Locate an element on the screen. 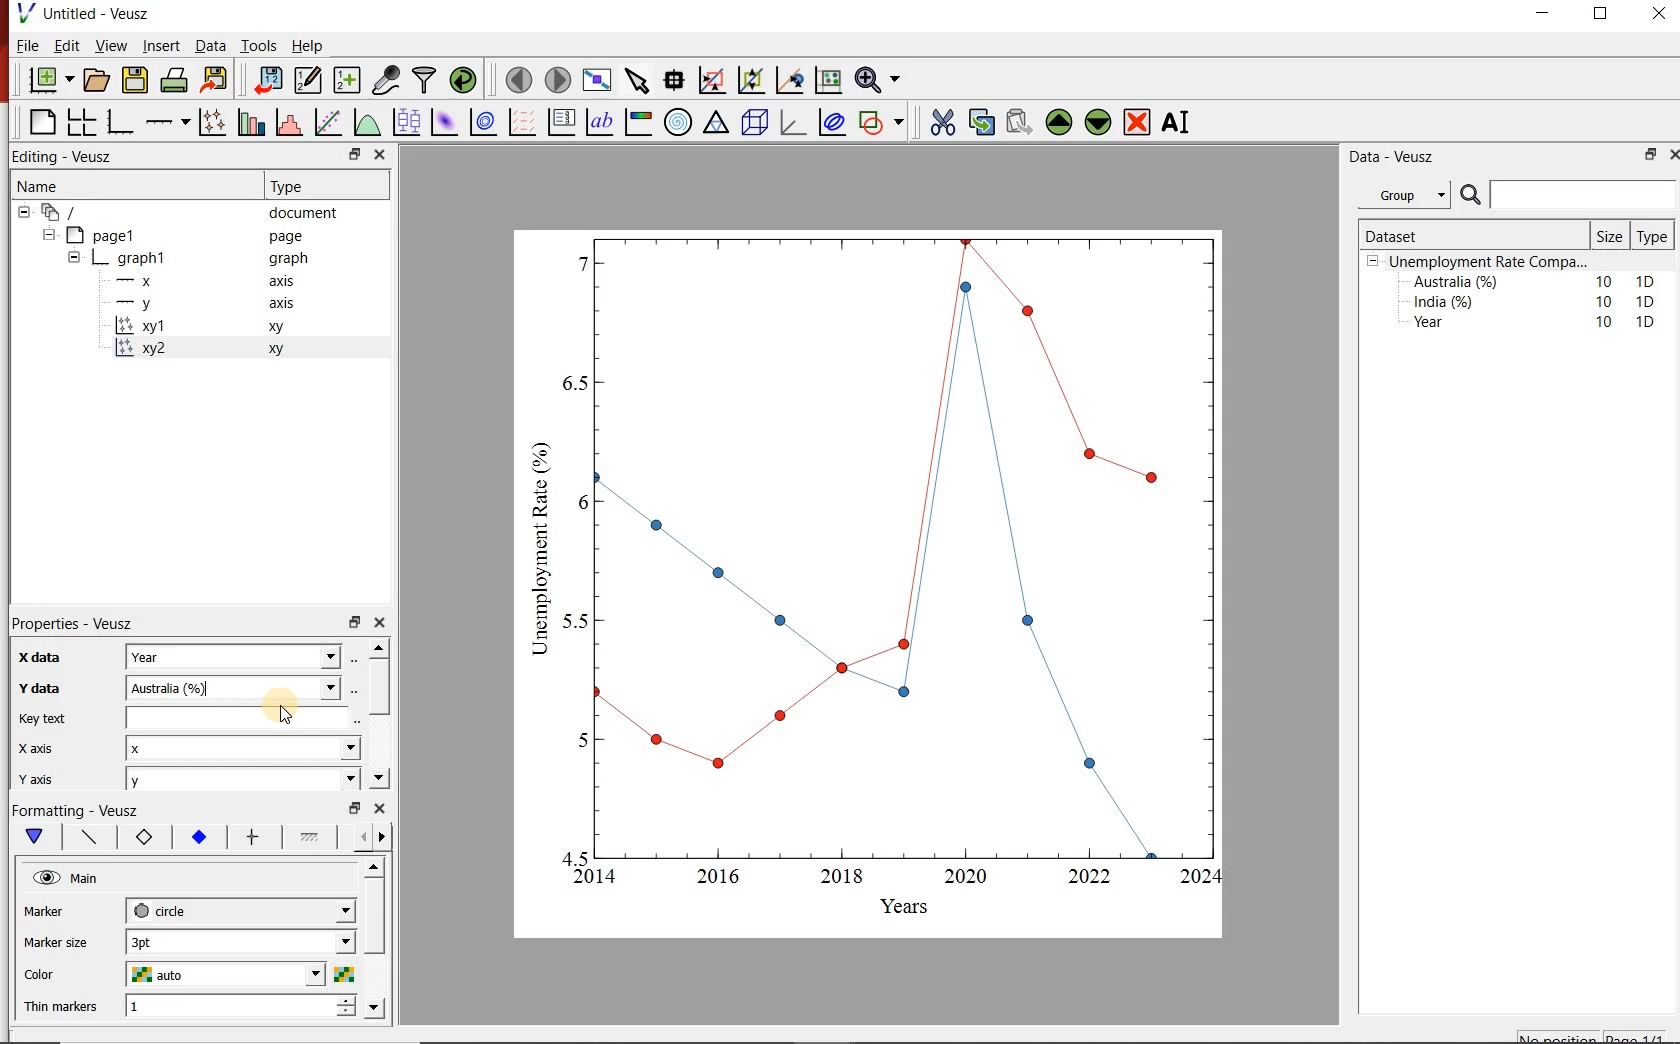  3d scenes is located at coordinates (752, 121).